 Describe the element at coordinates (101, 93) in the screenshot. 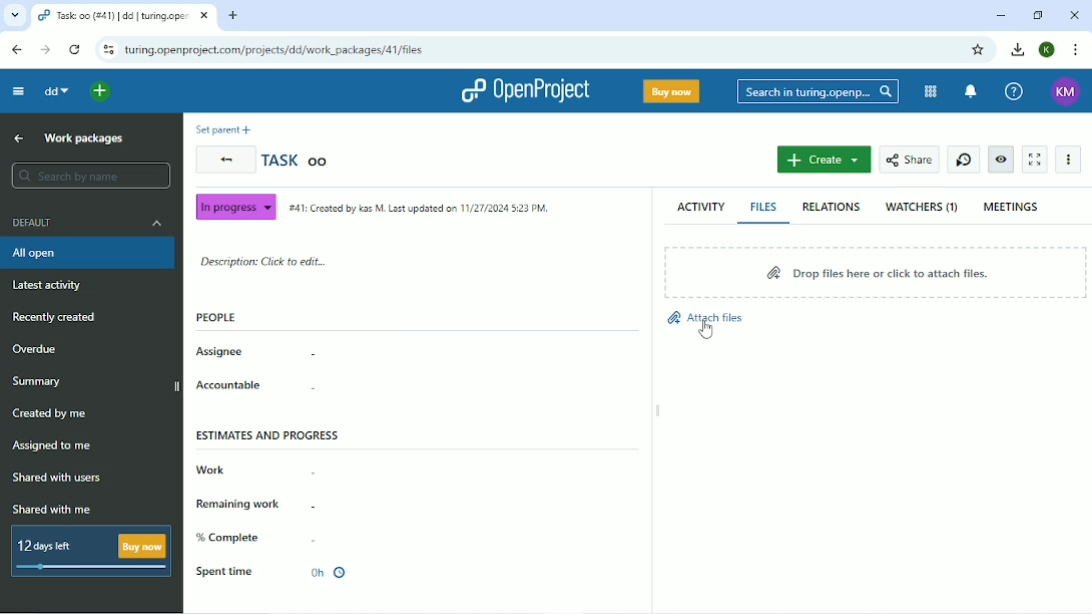

I see `Open quick add menu` at that location.